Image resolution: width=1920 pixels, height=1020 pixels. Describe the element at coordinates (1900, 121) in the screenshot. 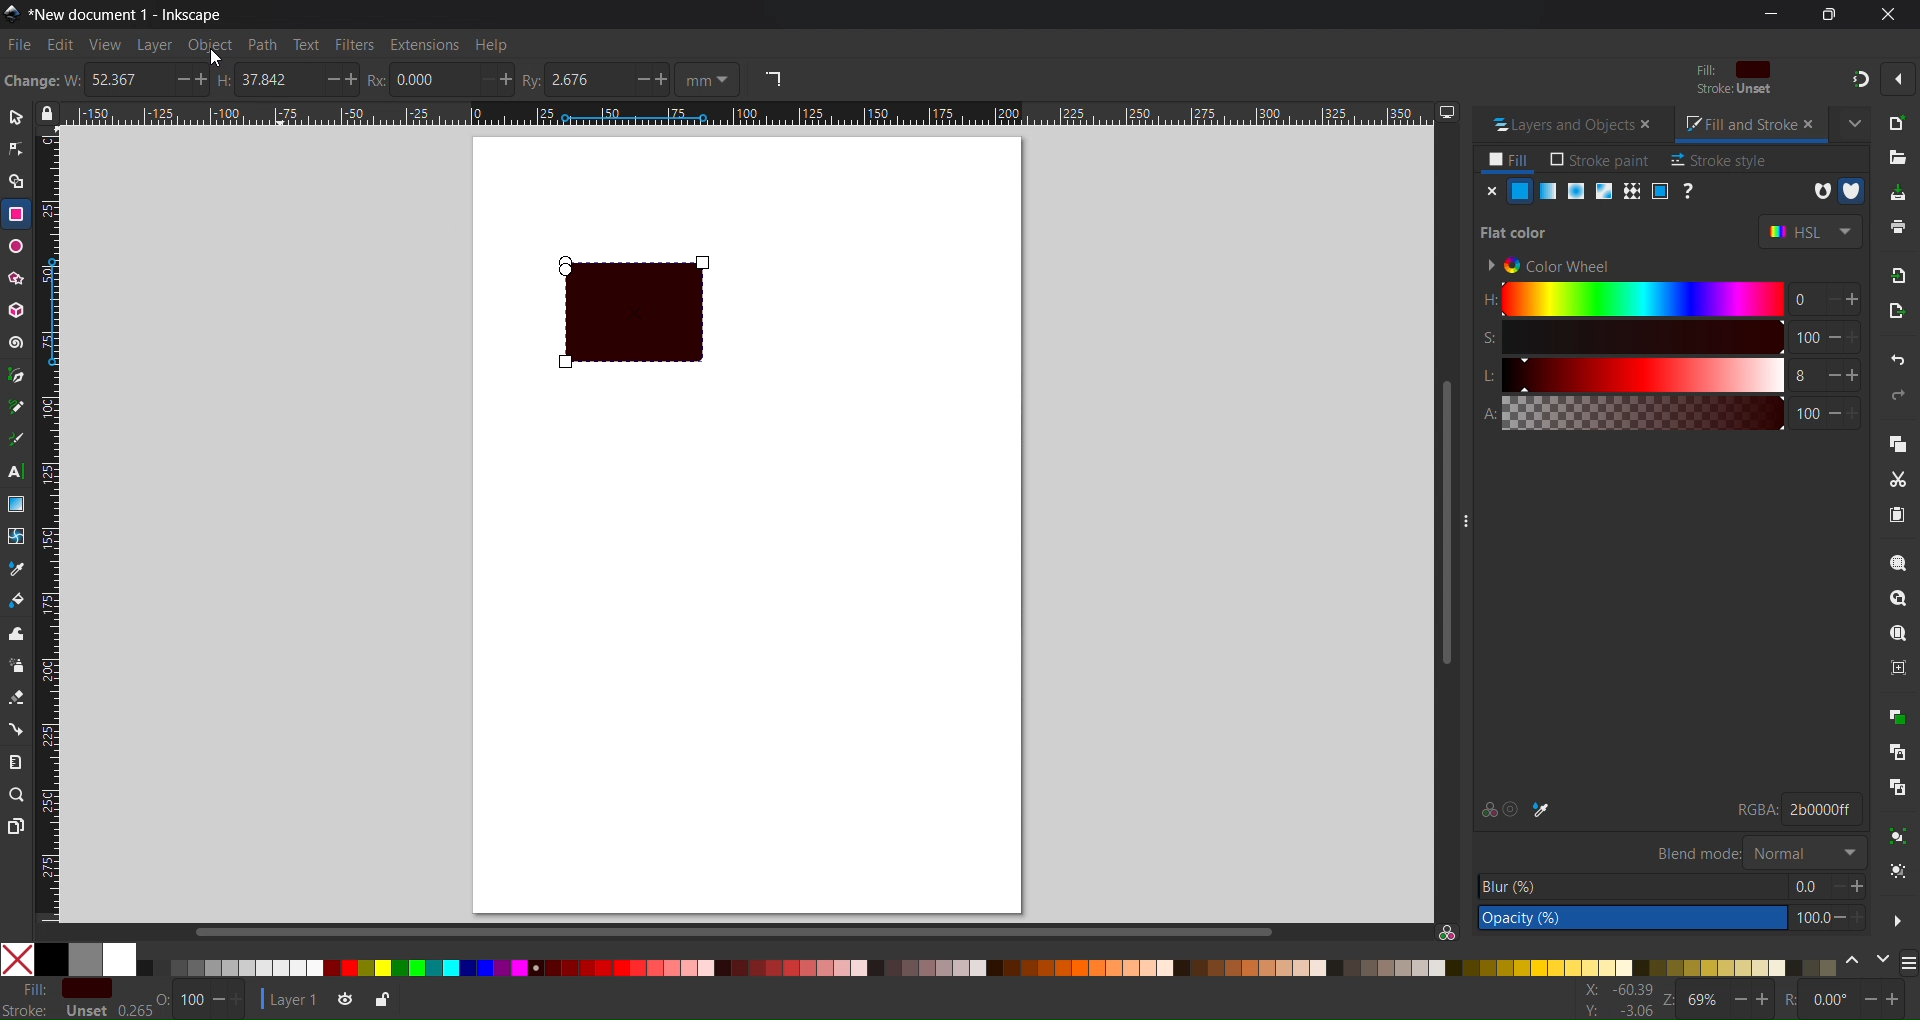

I see `New` at that location.